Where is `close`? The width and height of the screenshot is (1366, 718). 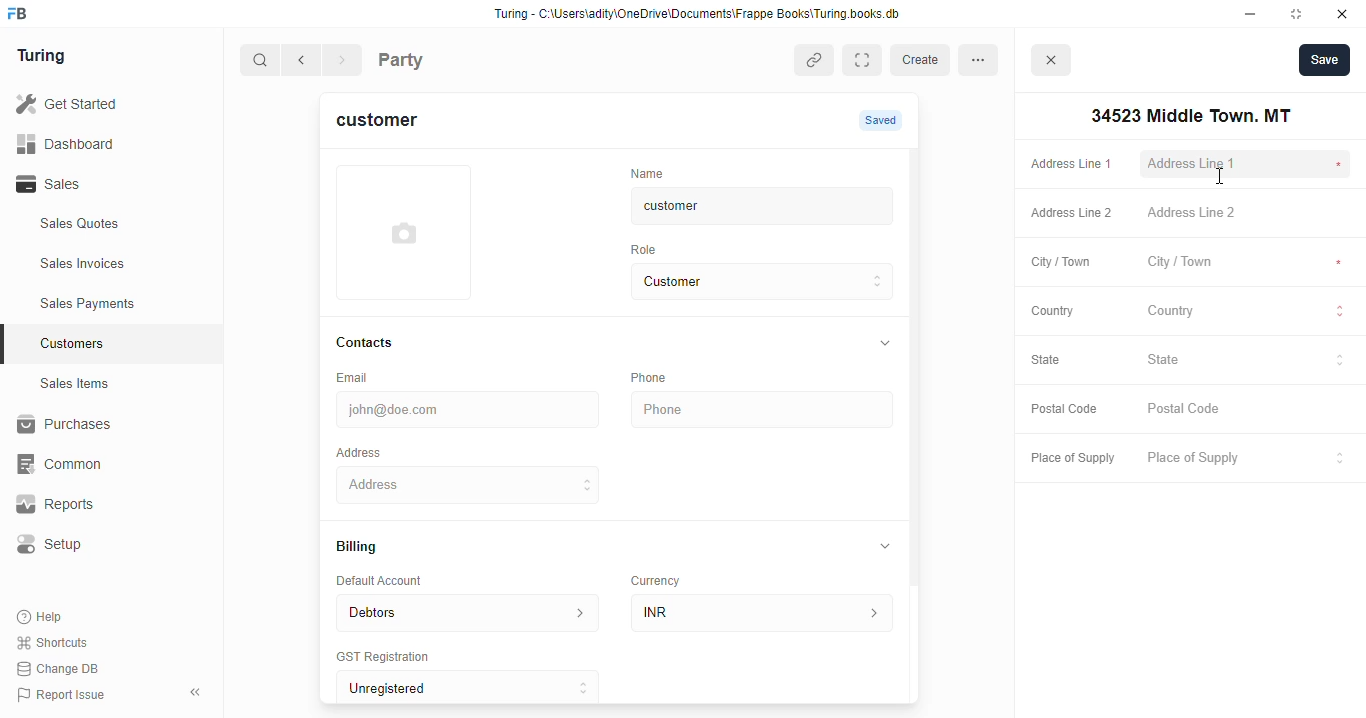
close is located at coordinates (1054, 63).